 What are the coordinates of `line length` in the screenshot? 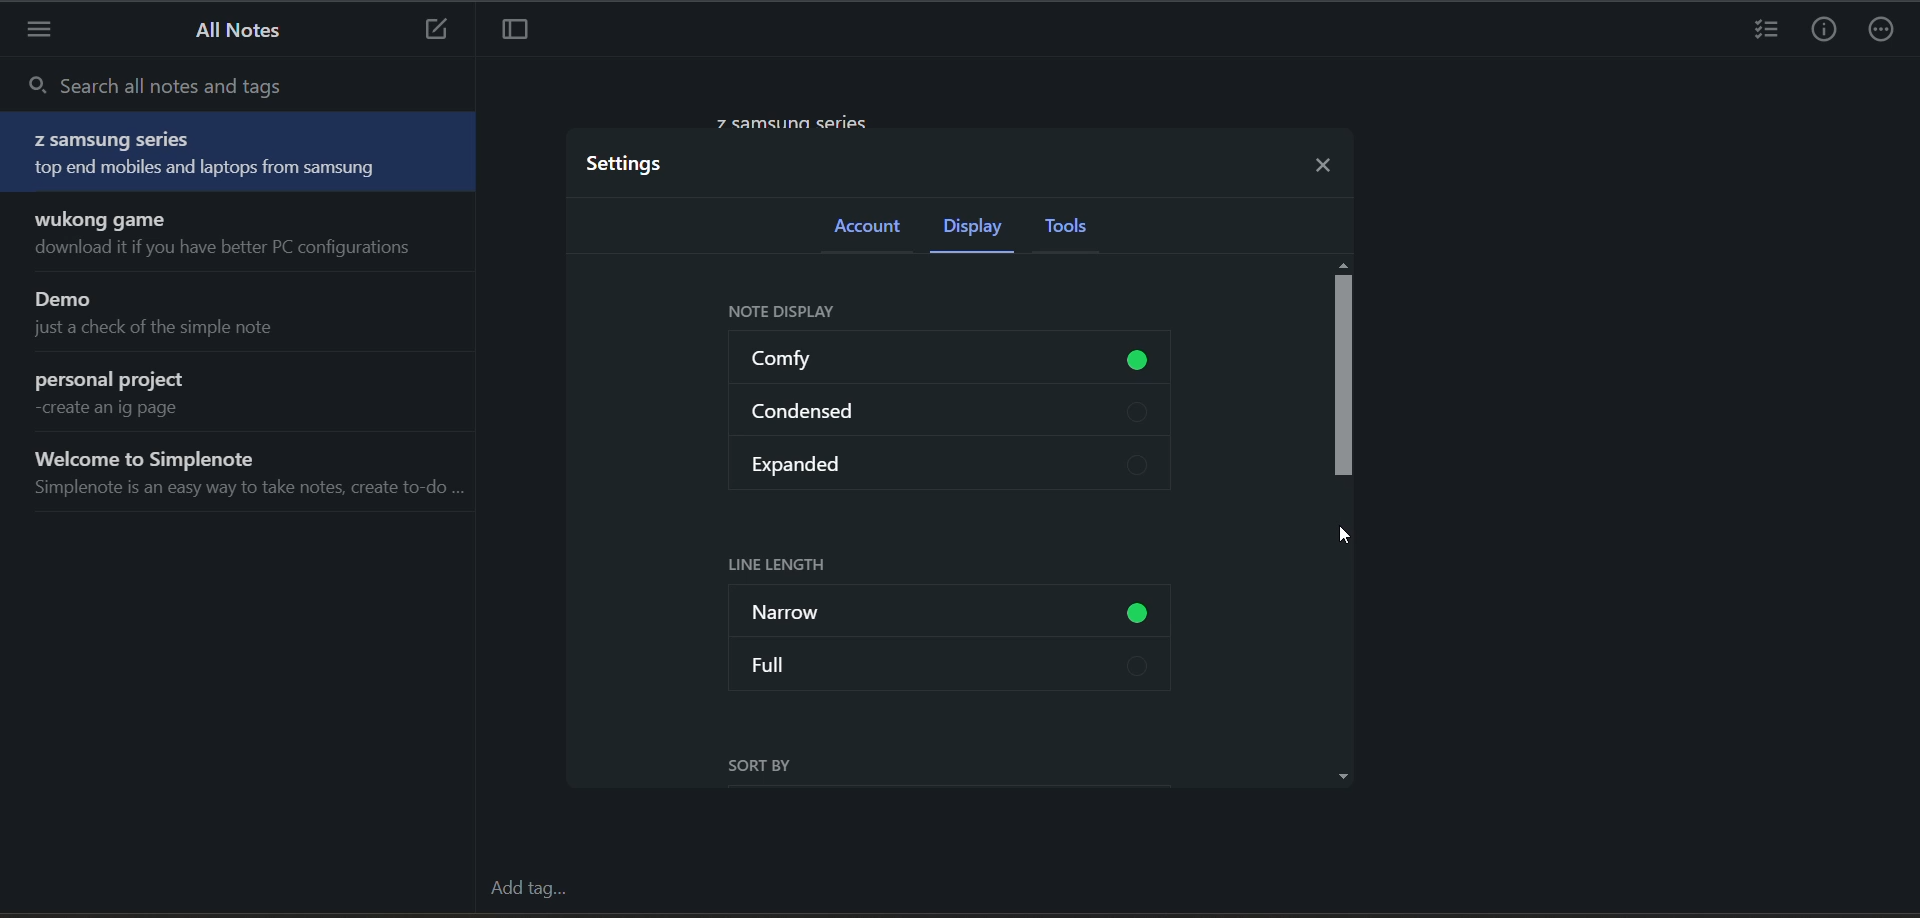 It's located at (789, 565).